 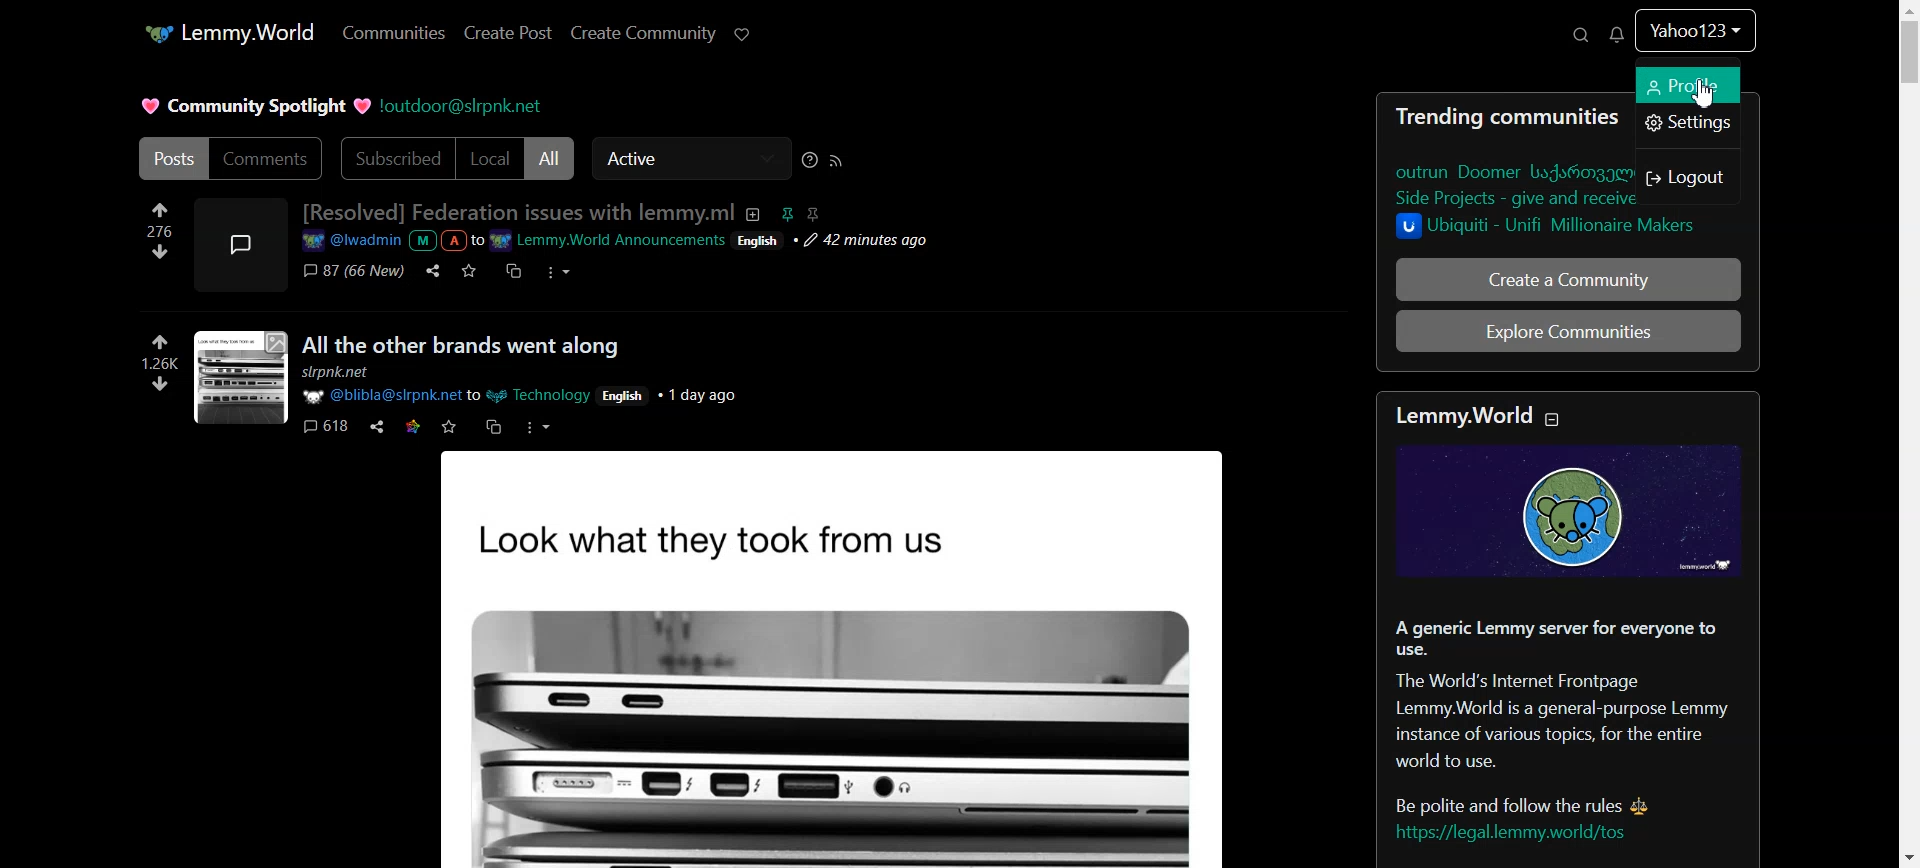 I want to click on description, so click(x=751, y=213).